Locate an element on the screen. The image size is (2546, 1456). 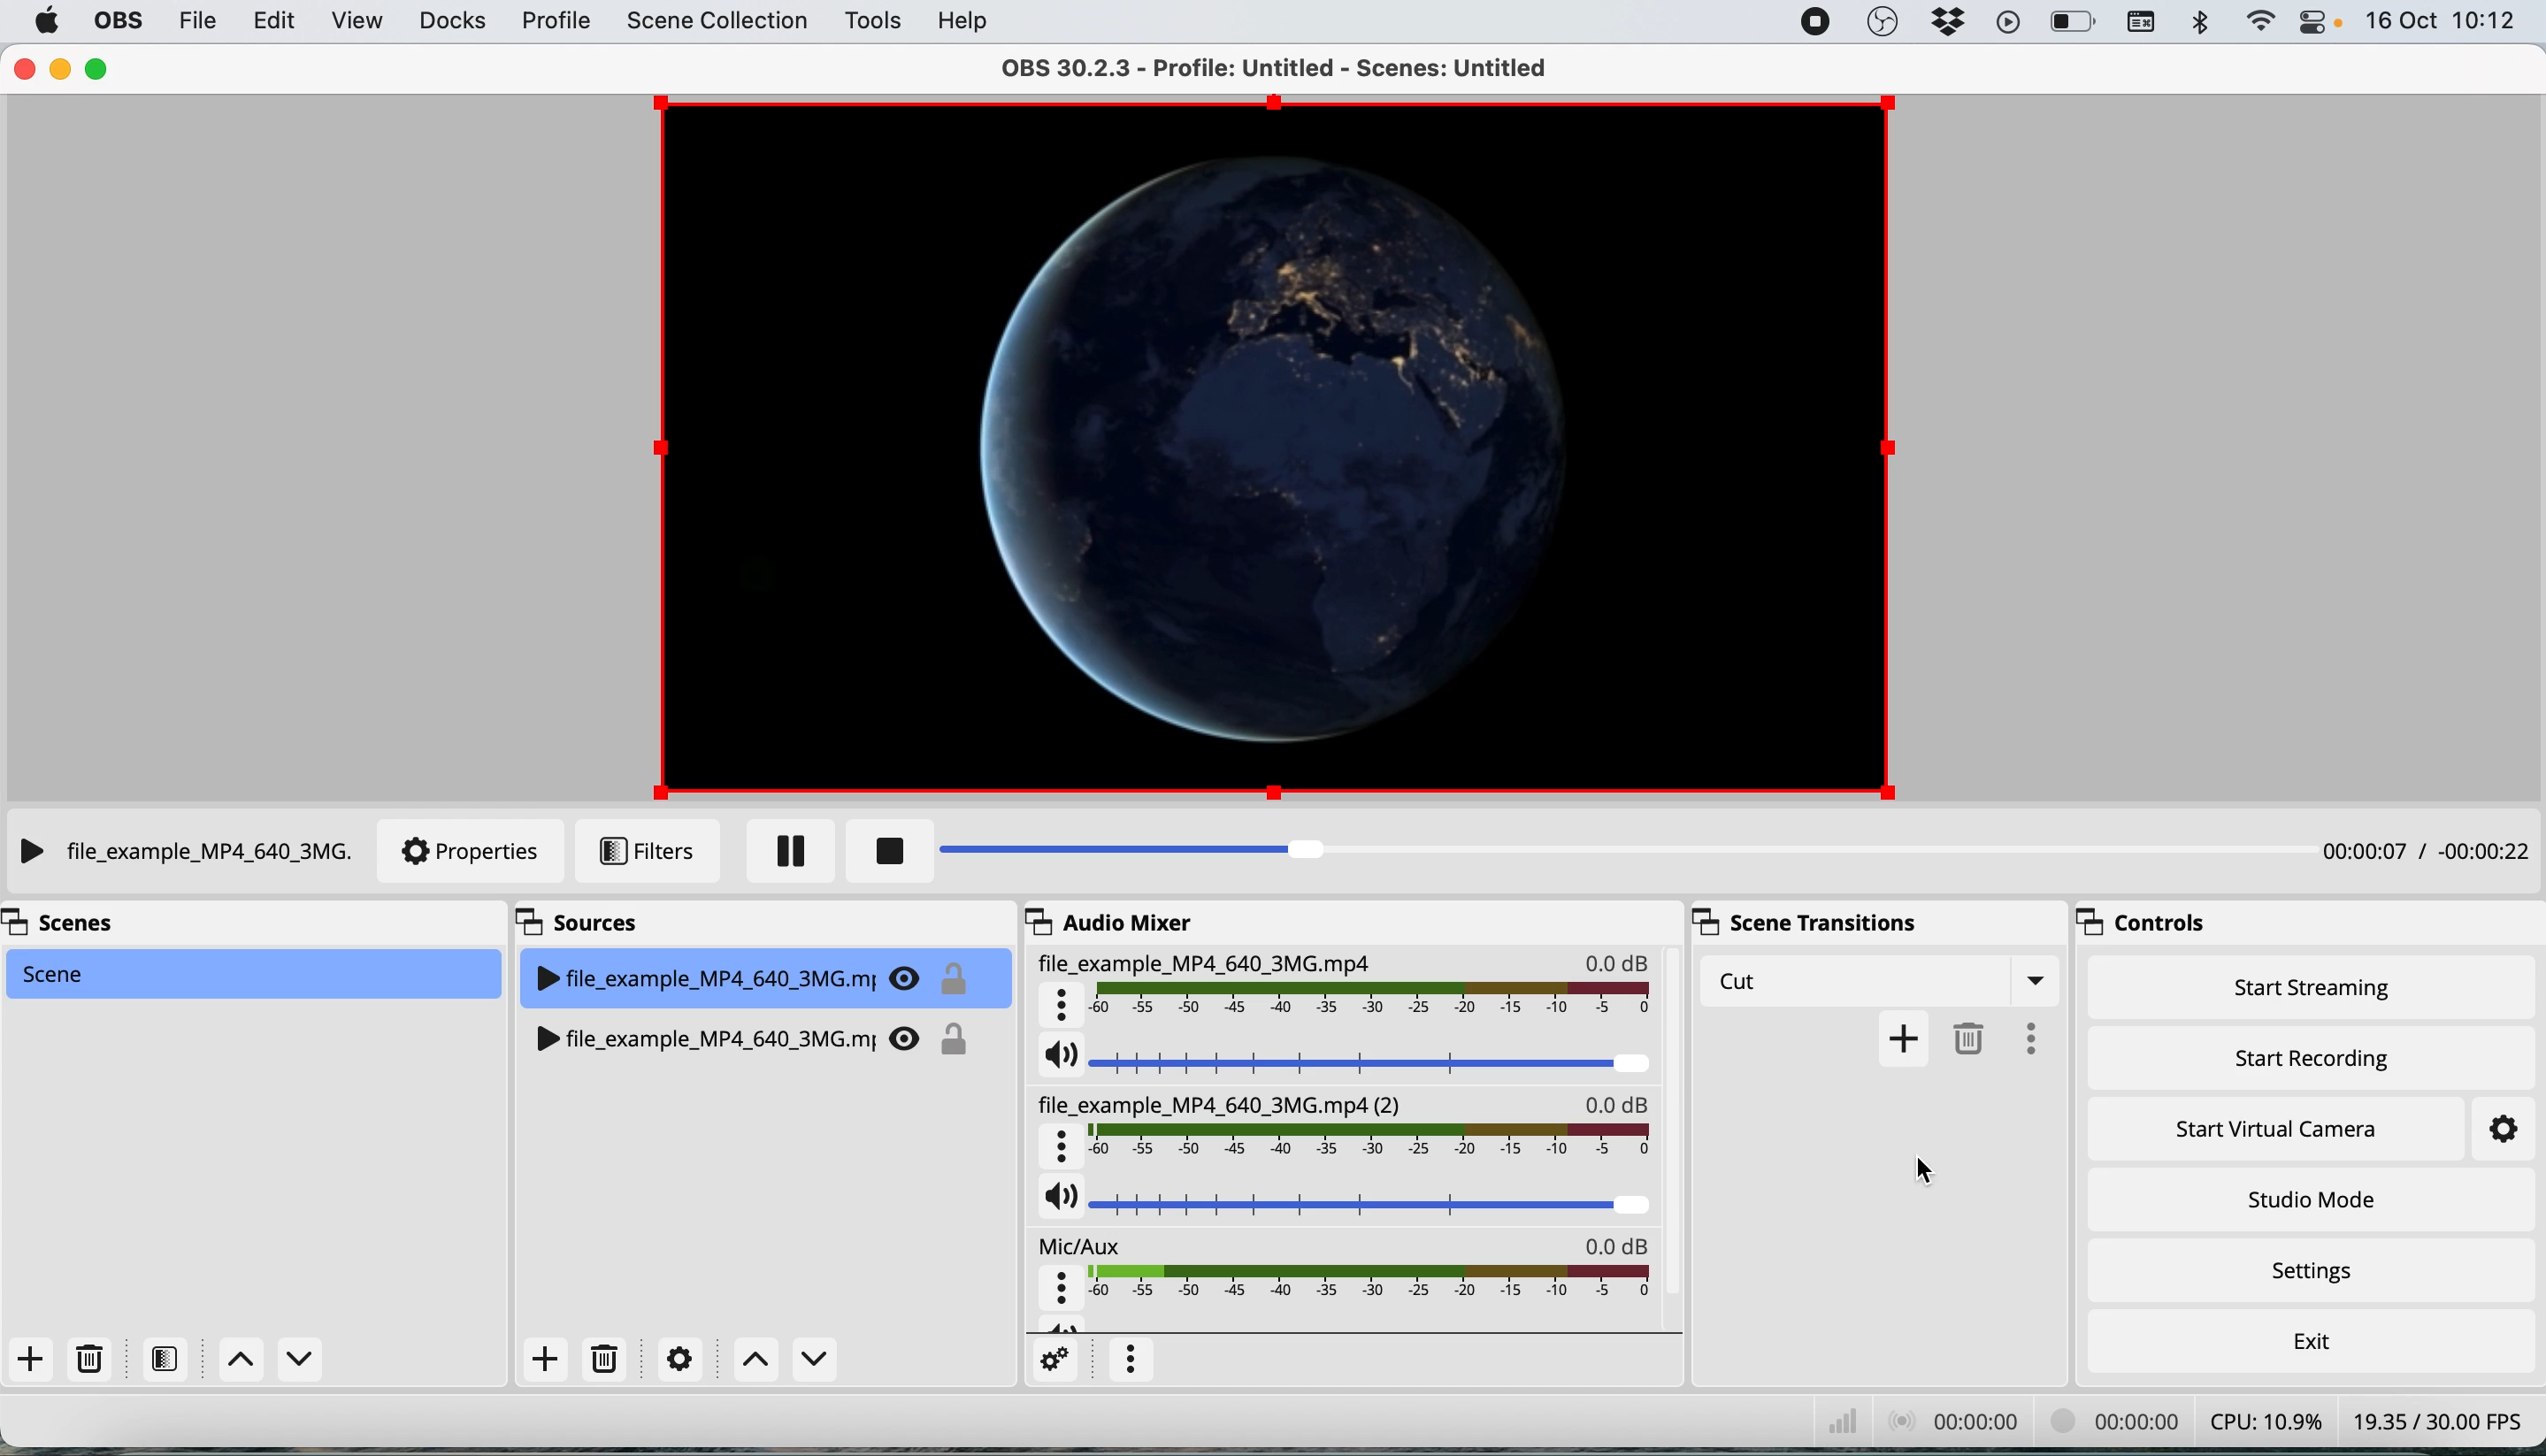
docks is located at coordinates (457, 21).